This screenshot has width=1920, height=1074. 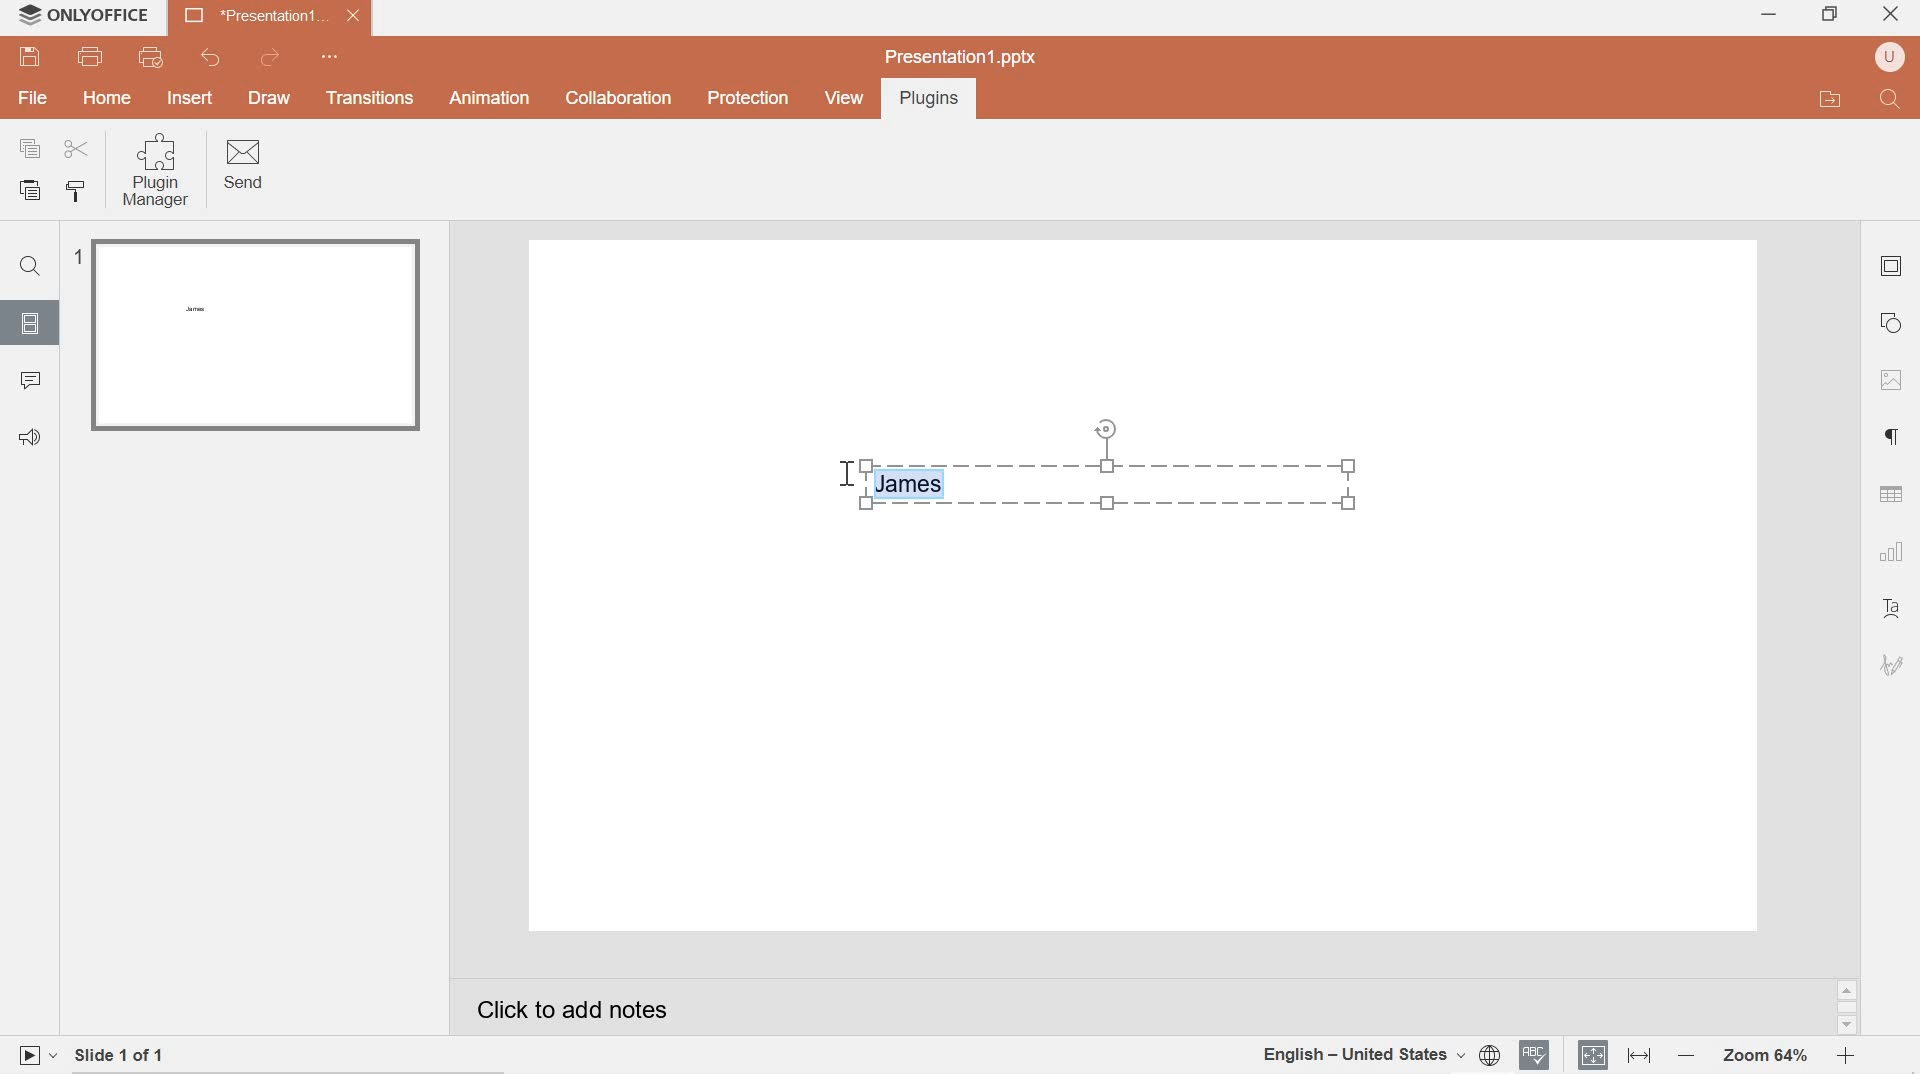 I want to click on chart, so click(x=1891, y=552).